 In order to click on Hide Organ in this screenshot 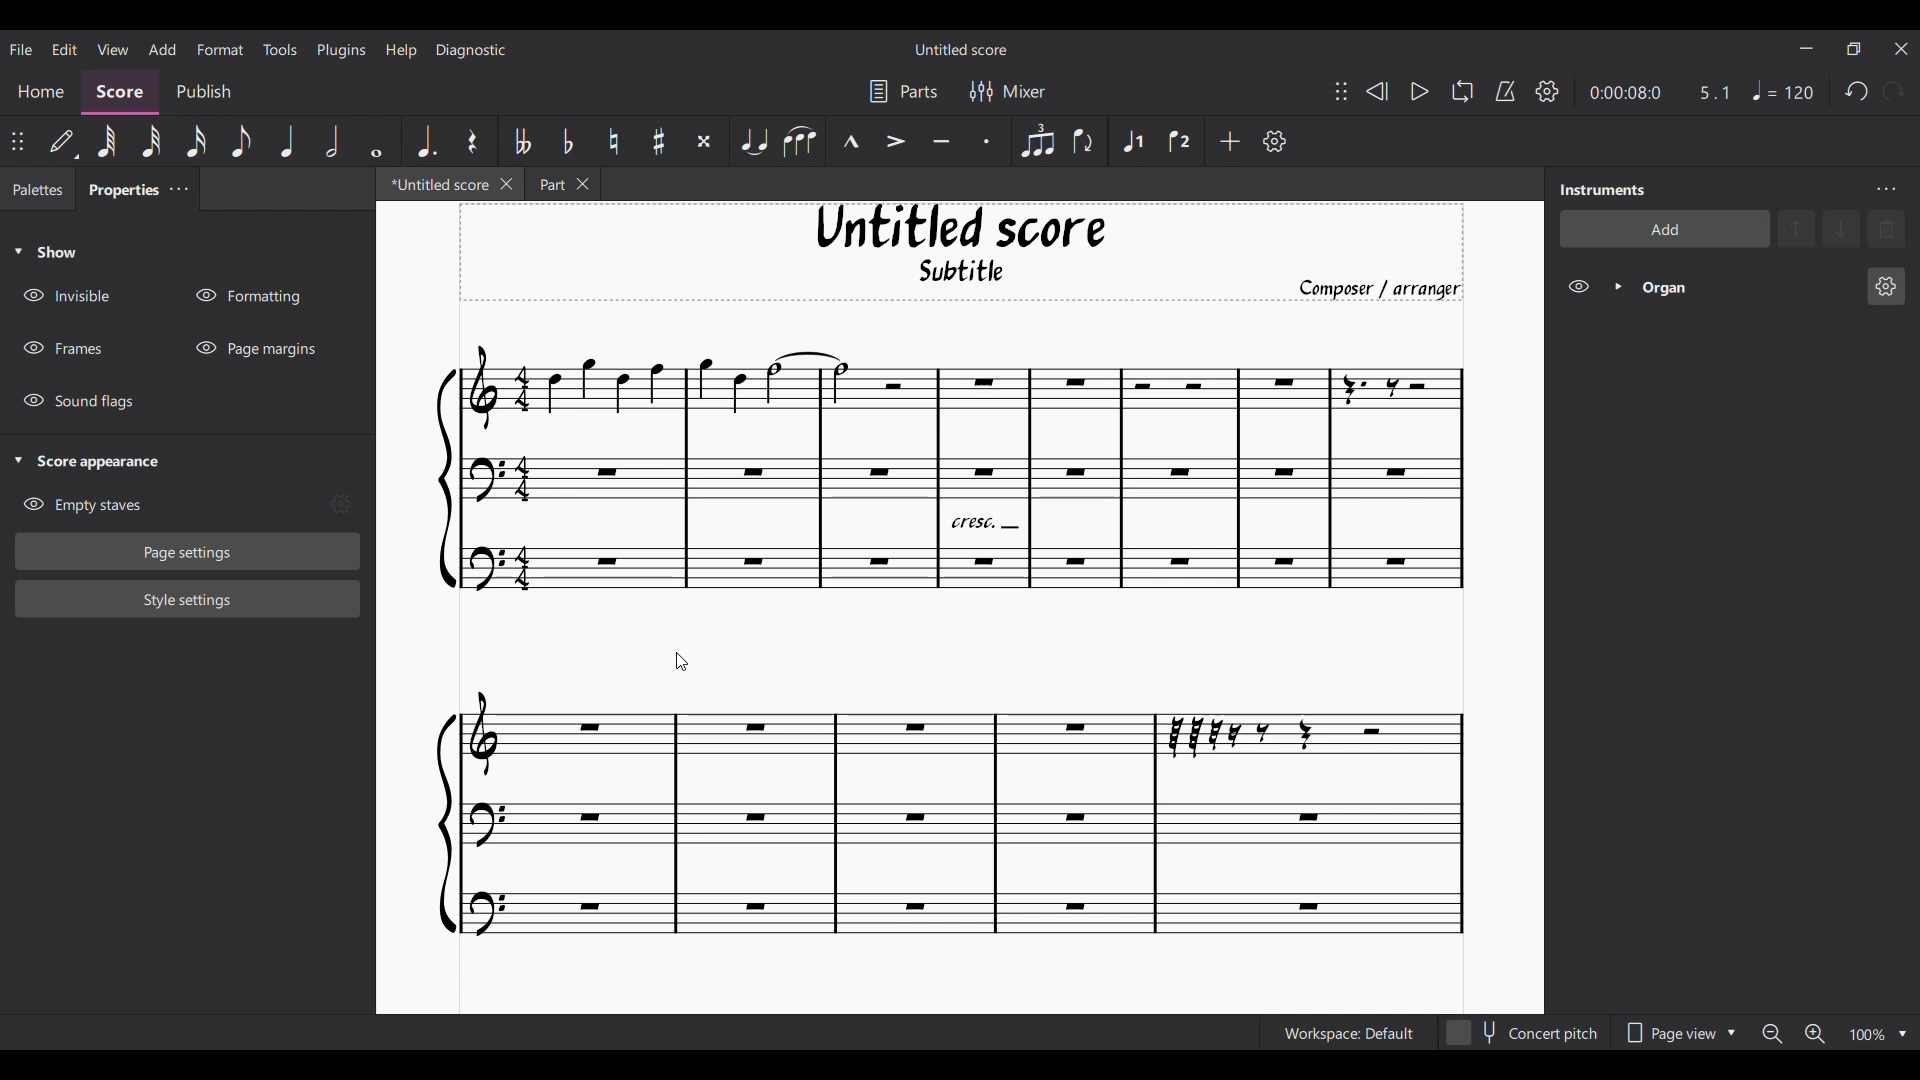, I will do `click(1579, 286)`.